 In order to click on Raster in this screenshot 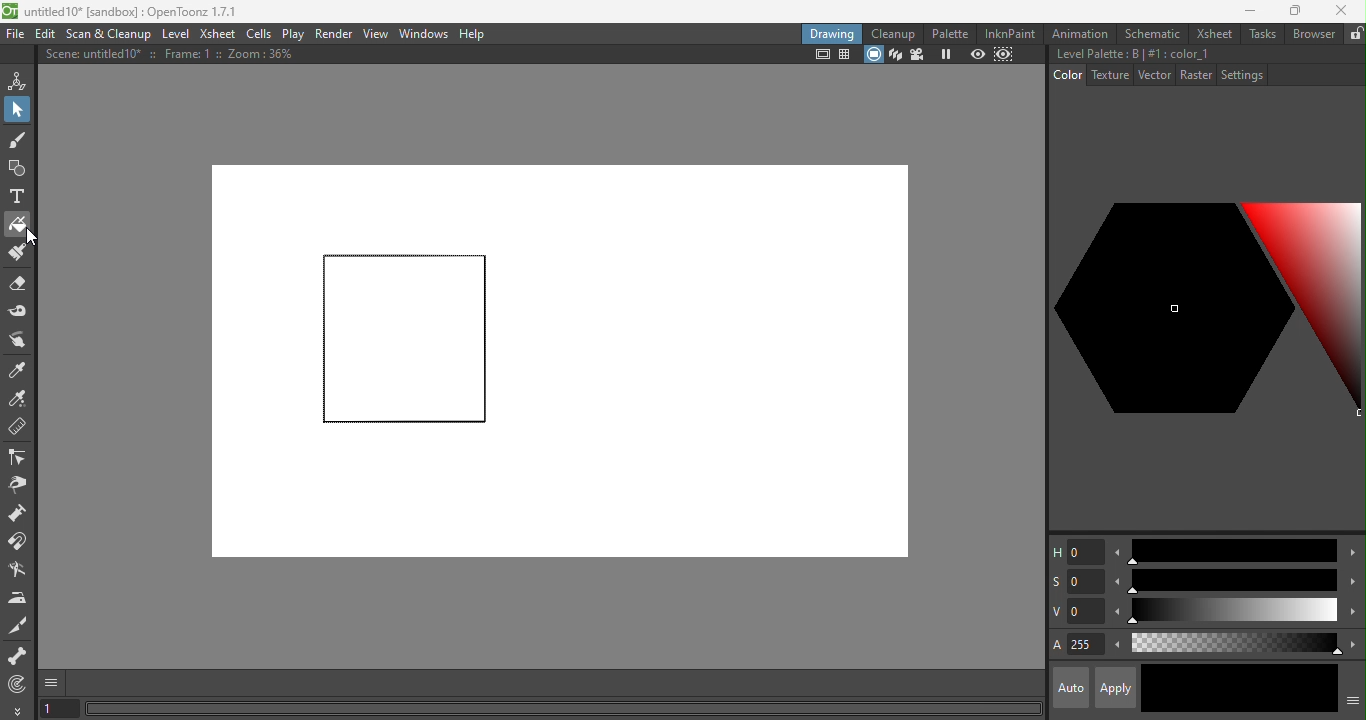, I will do `click(1196, 76)`.